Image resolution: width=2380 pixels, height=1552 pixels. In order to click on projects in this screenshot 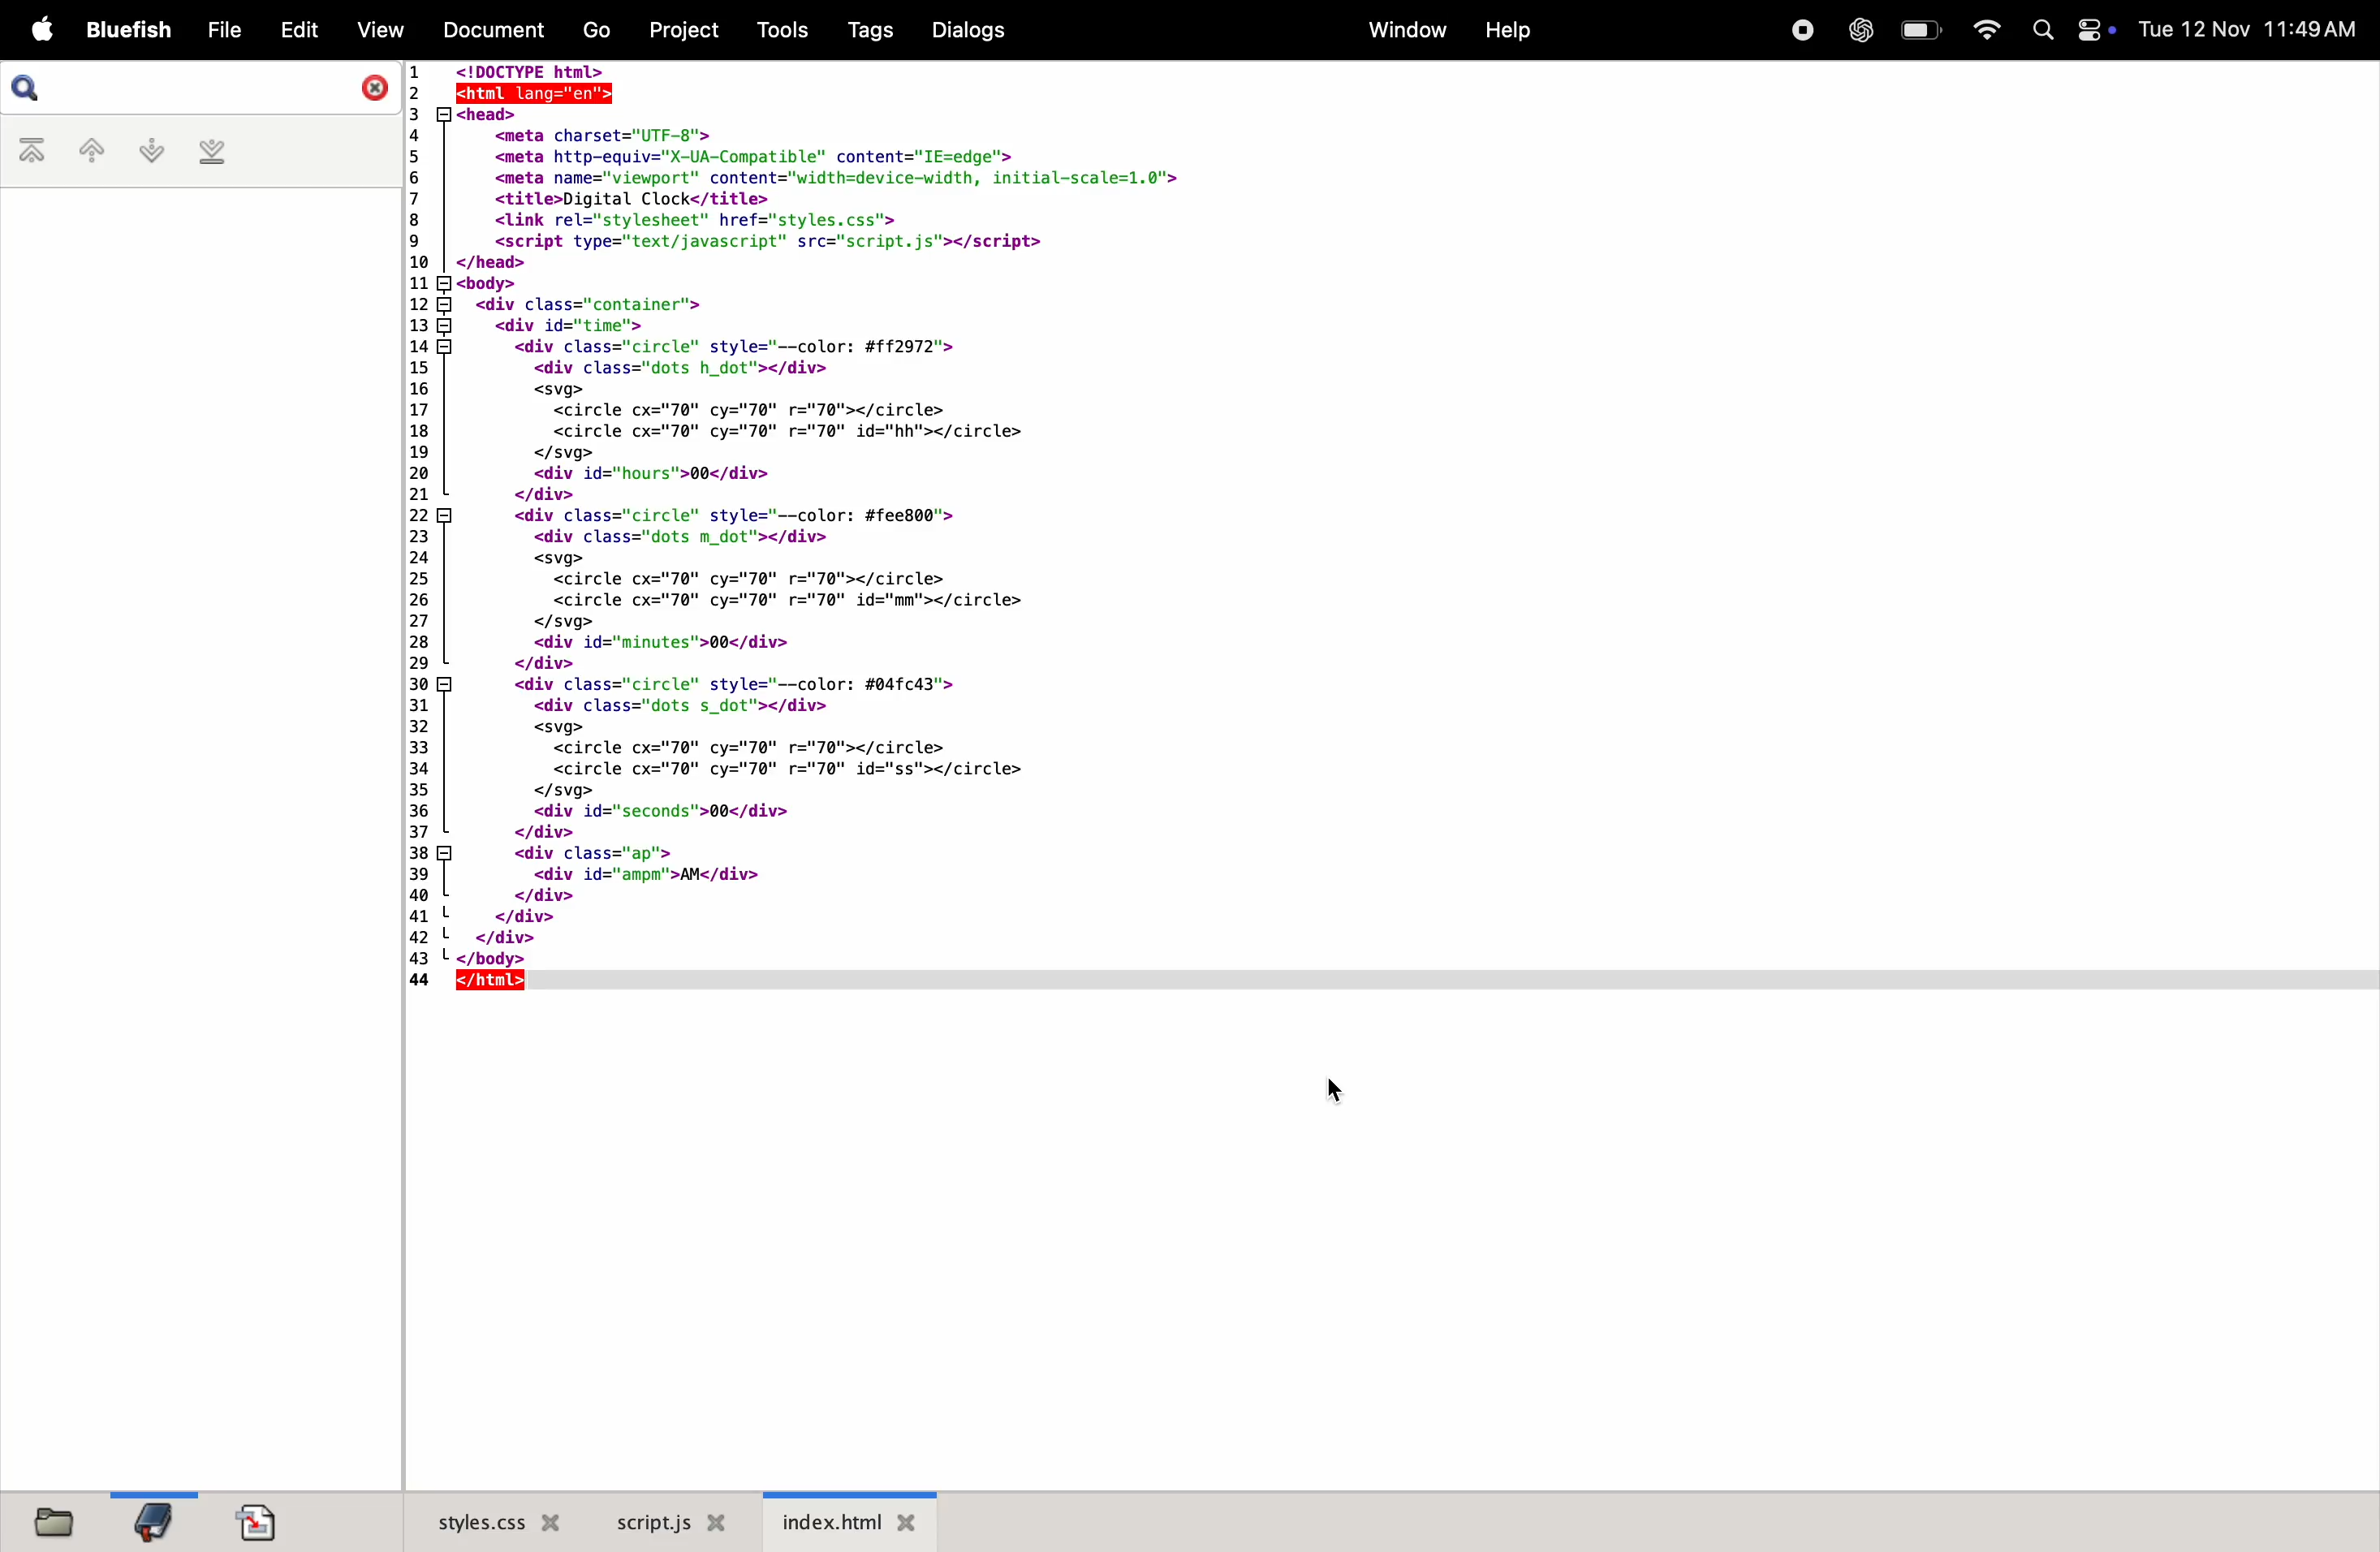, I will do `click(685, 31)`.